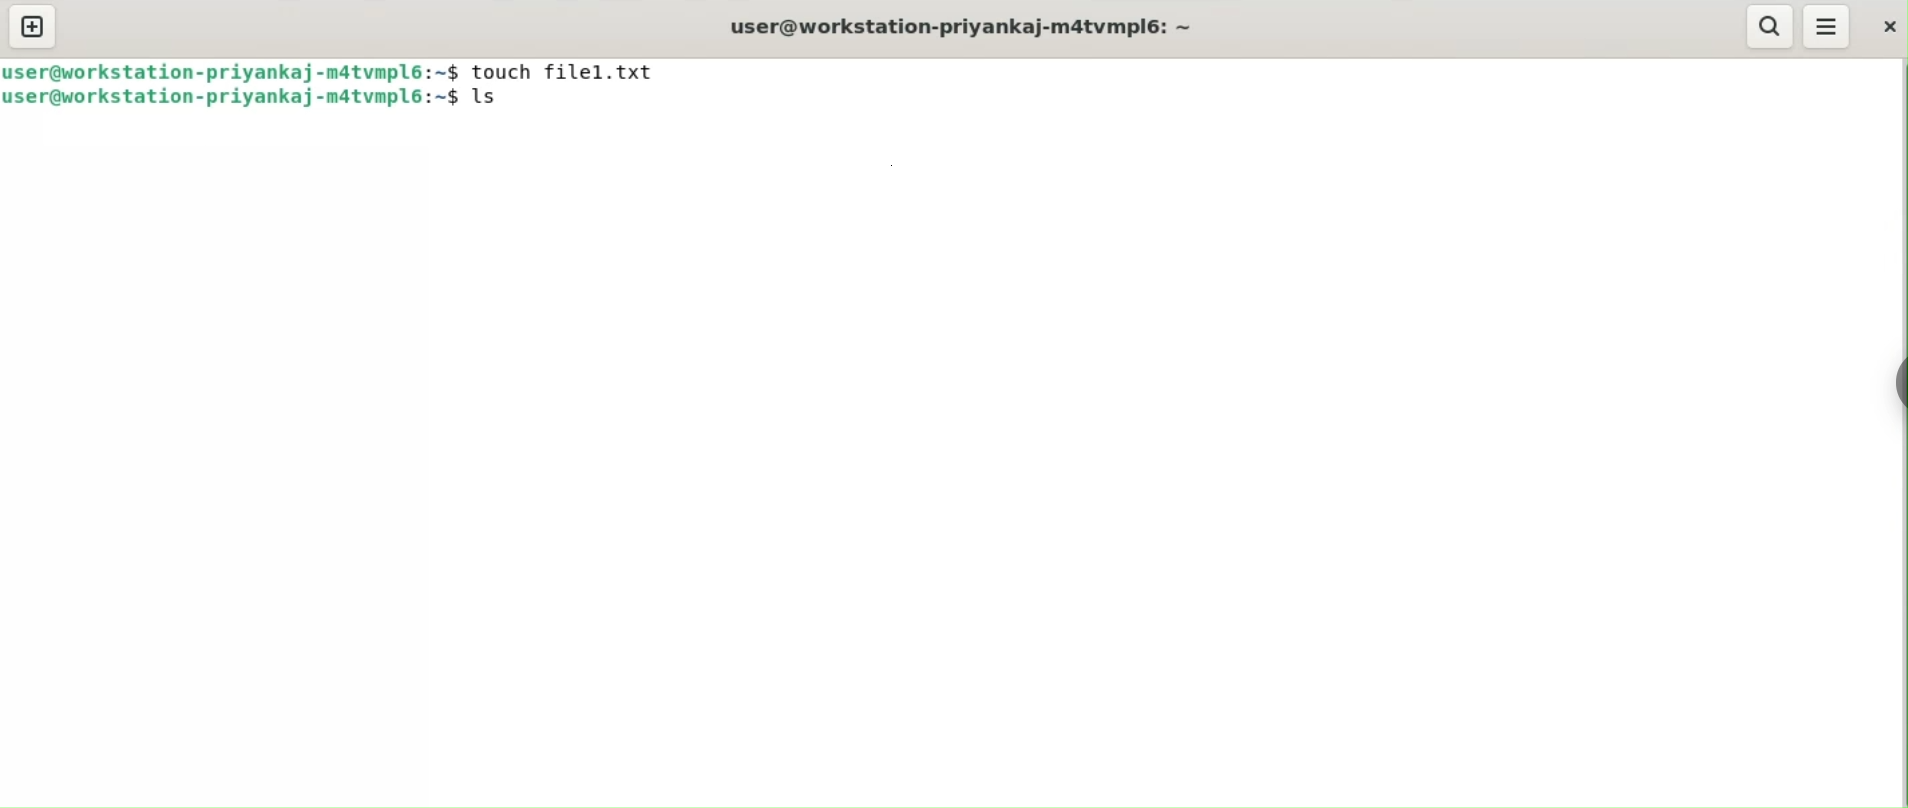 This screenshot has width=1908, height=808. I want to click on search, so click(1772, 27).